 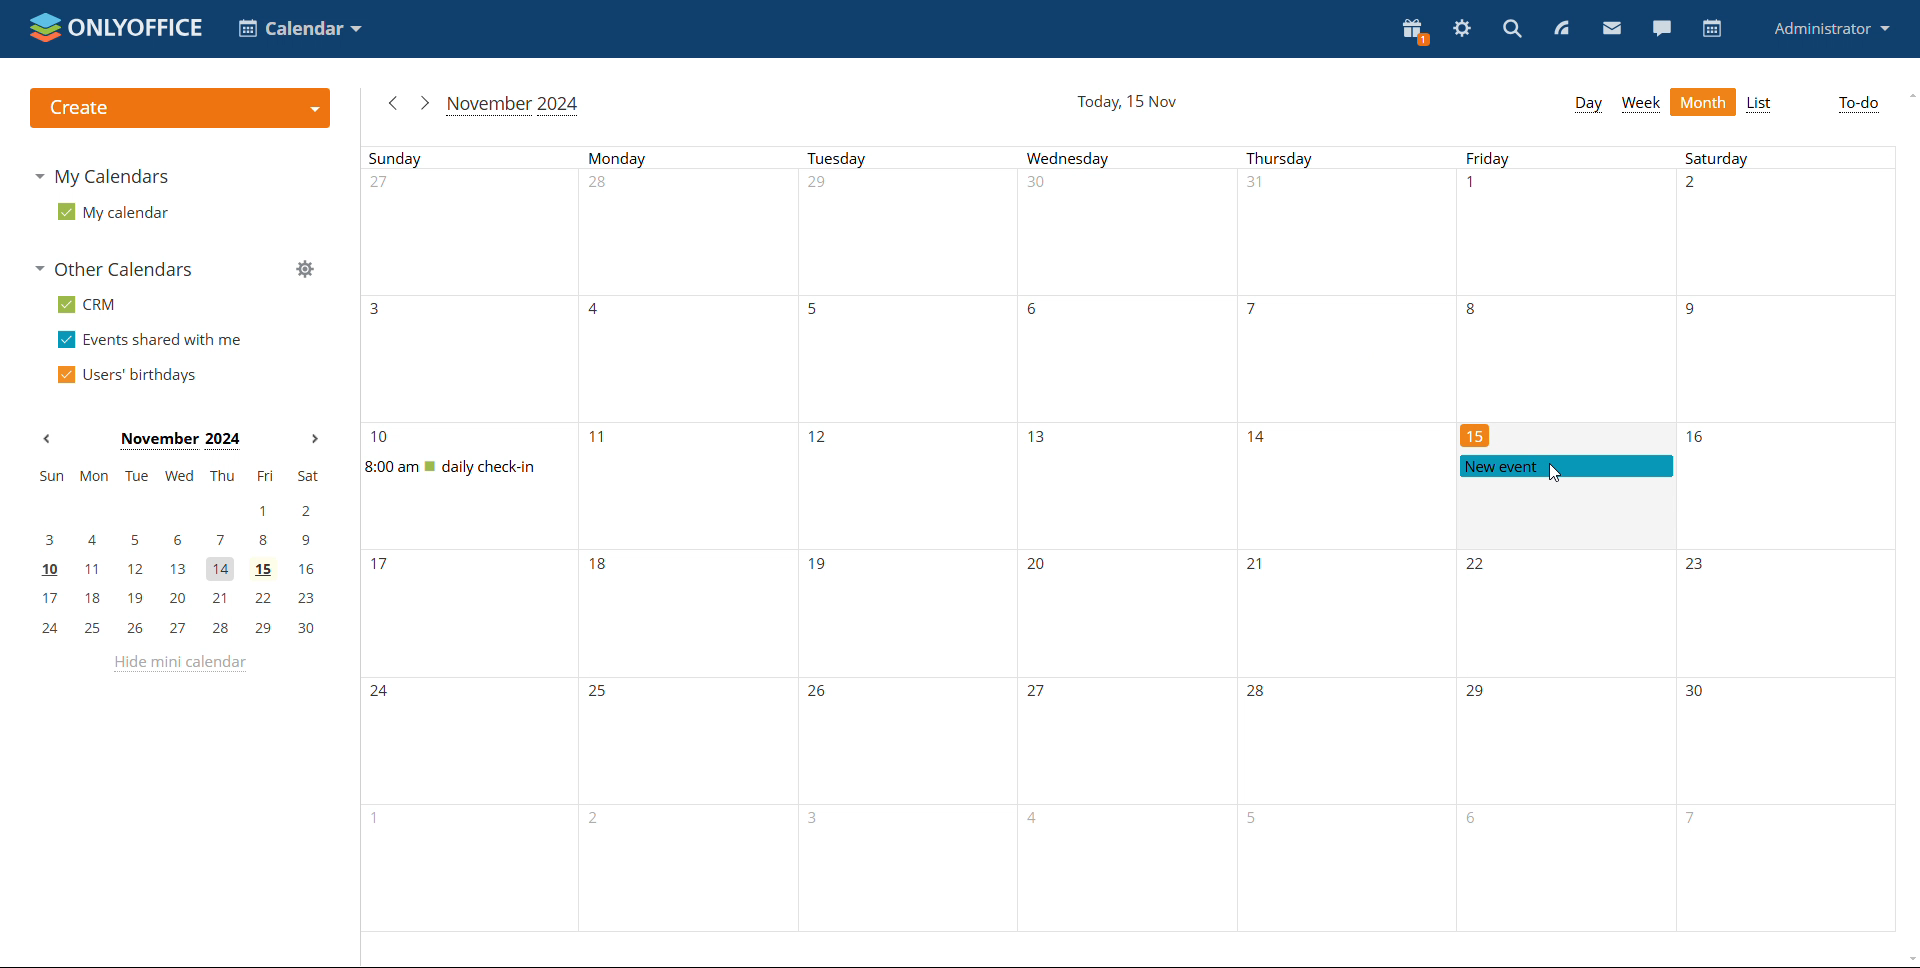 I want to click on Number, so click(x=1036, y=185).